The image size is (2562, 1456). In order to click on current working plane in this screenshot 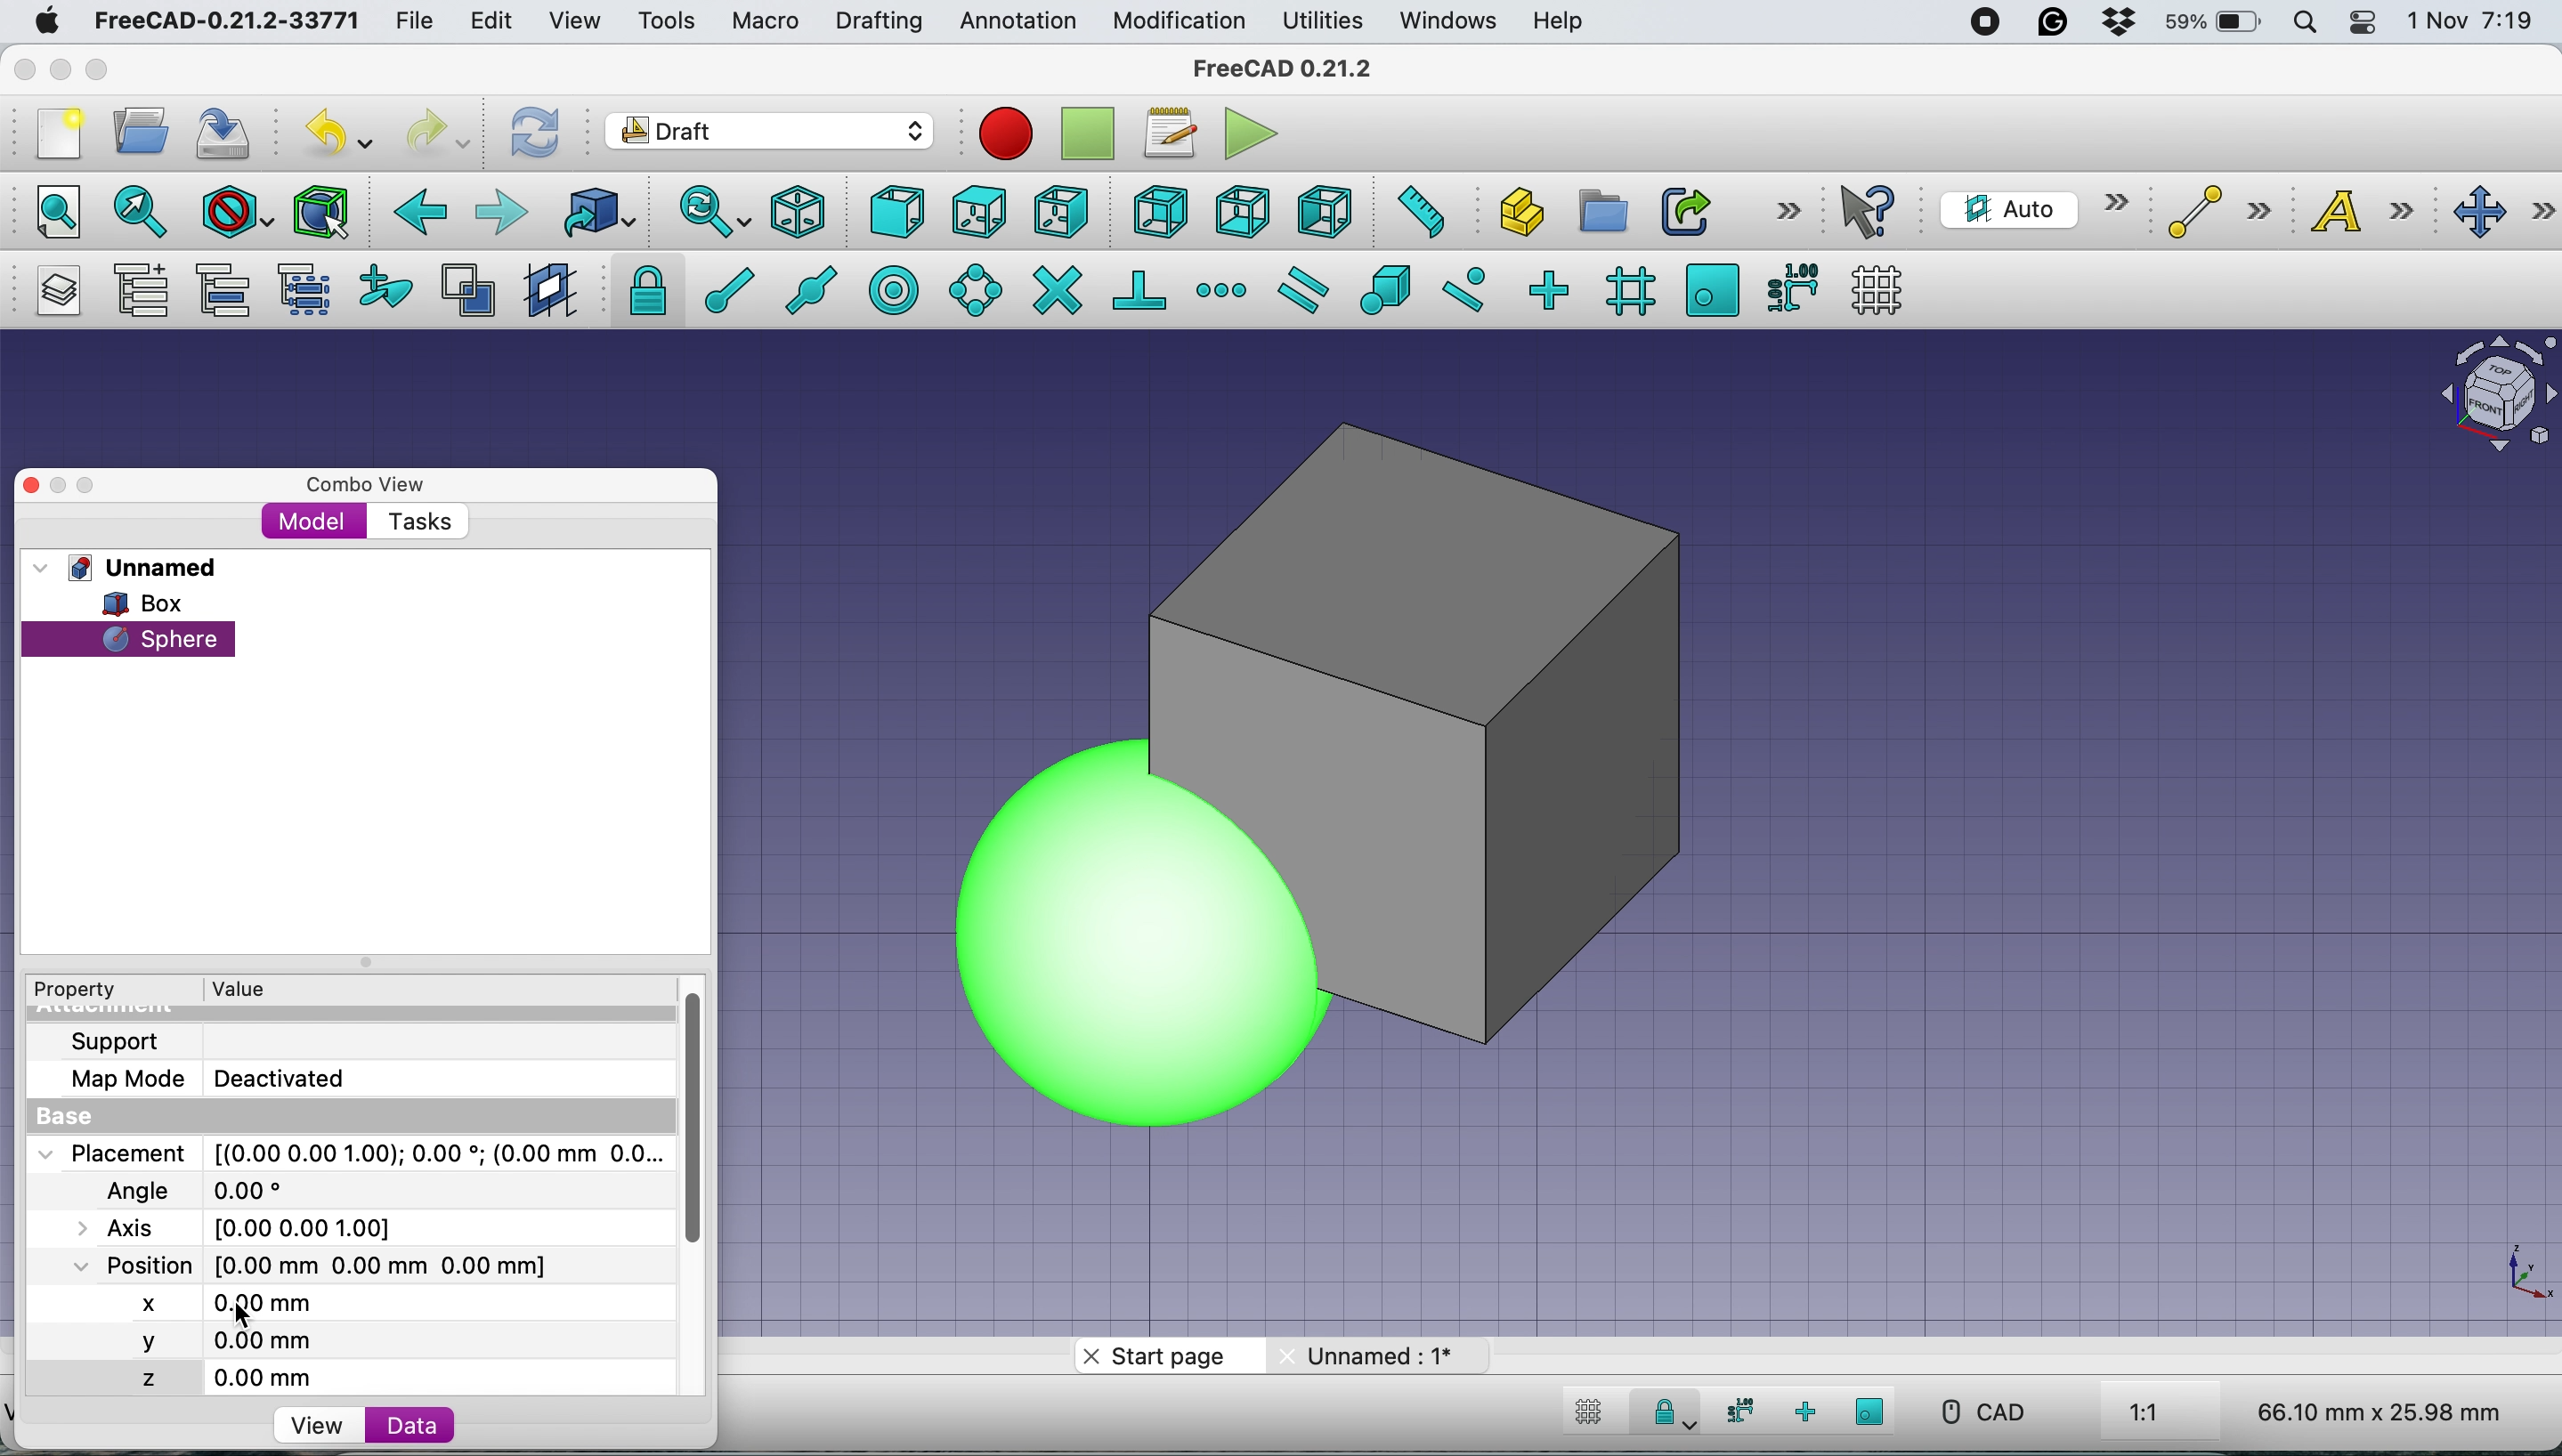, I will do `click(2029, 208)`.